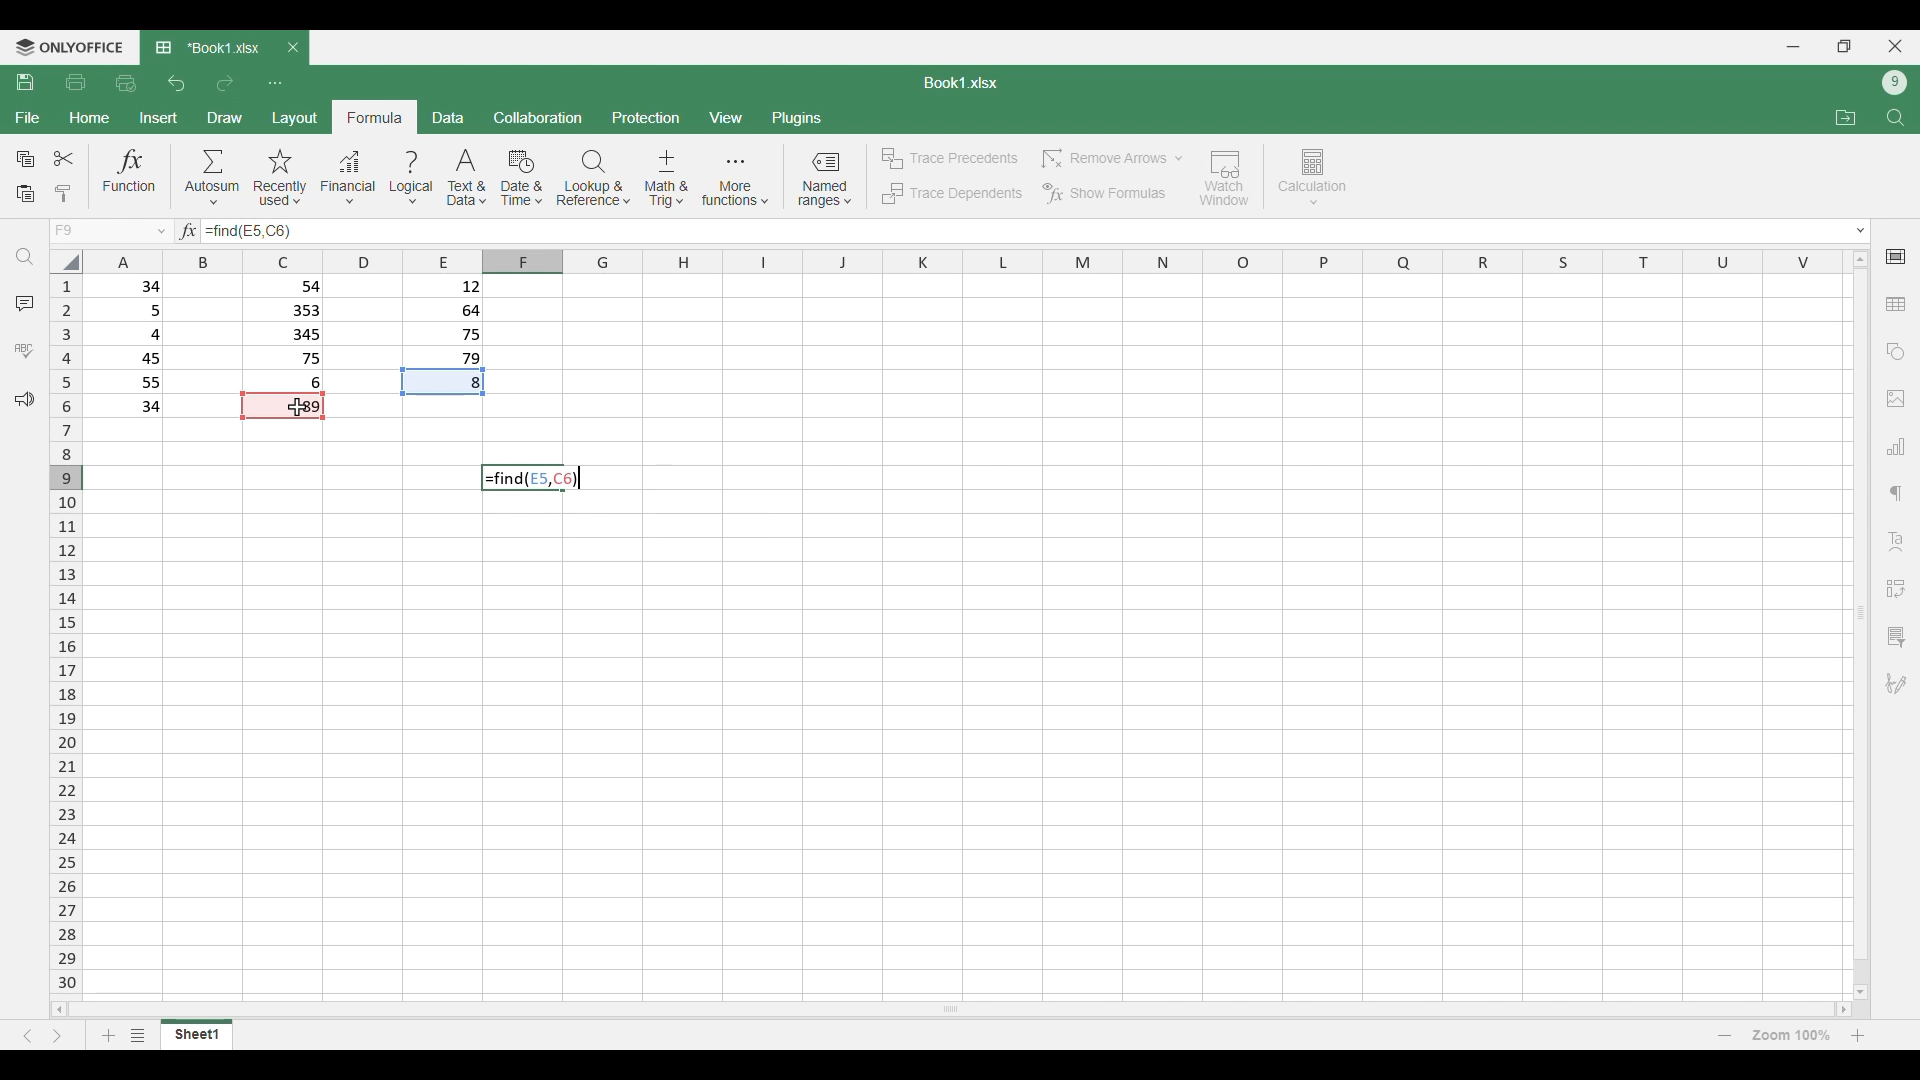 This screenshot has width=1920, height=1080. I want to click on List of sheets, so click(139, 1035).